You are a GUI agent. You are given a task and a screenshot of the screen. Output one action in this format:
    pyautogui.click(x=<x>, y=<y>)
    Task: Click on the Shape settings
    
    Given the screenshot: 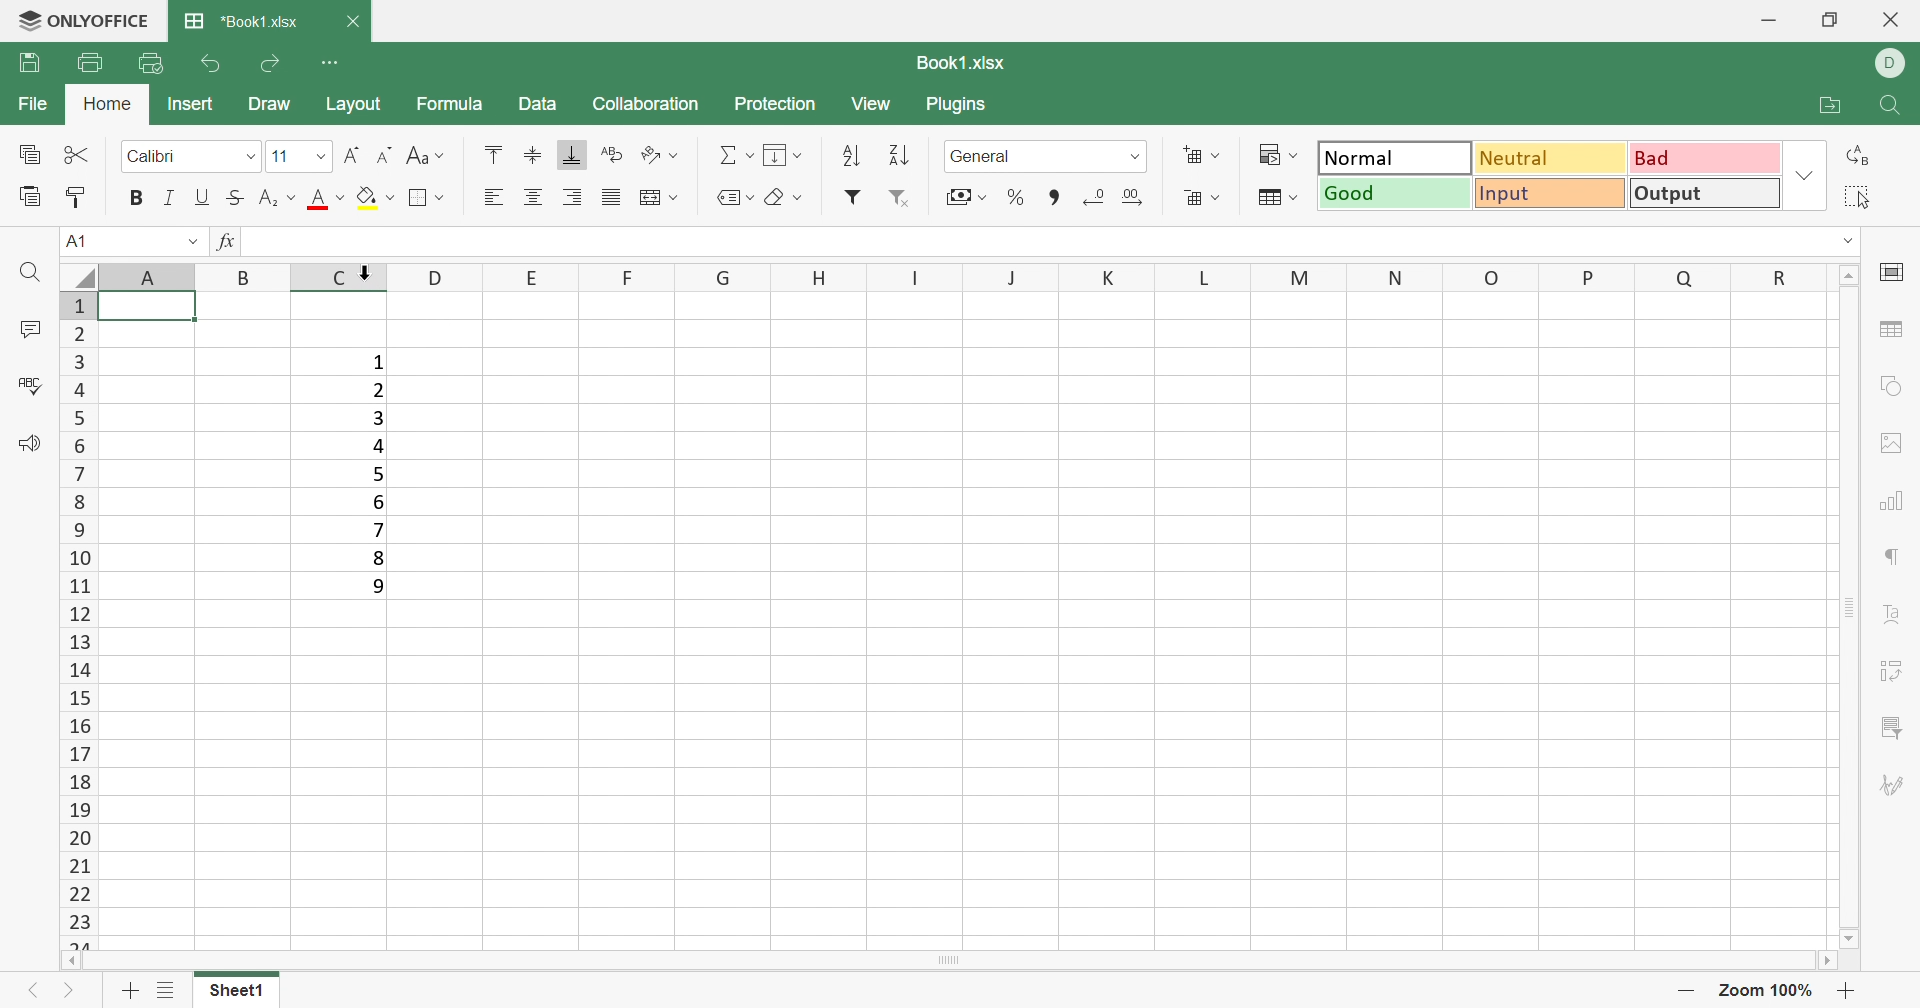 What is the action you would take?
    pyautogui.click(x=1894, y=387)
    